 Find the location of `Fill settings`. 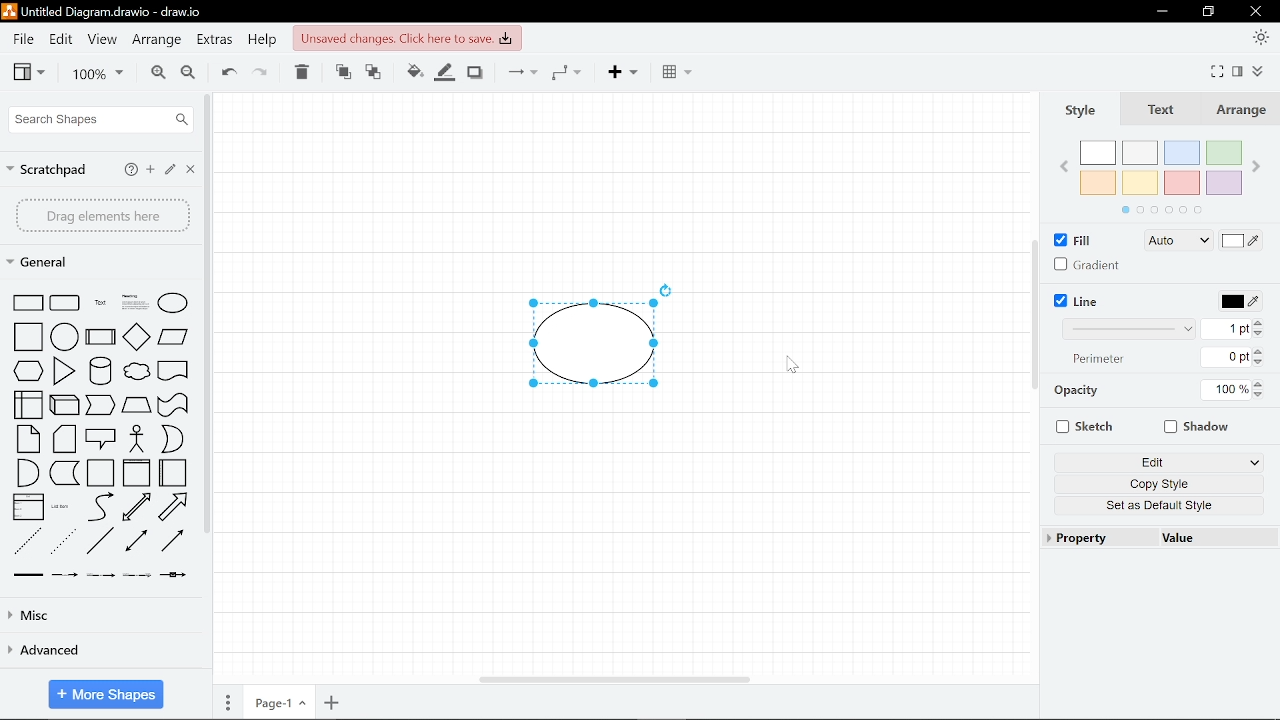

Fill settings is located at coordinates (1178, 242).